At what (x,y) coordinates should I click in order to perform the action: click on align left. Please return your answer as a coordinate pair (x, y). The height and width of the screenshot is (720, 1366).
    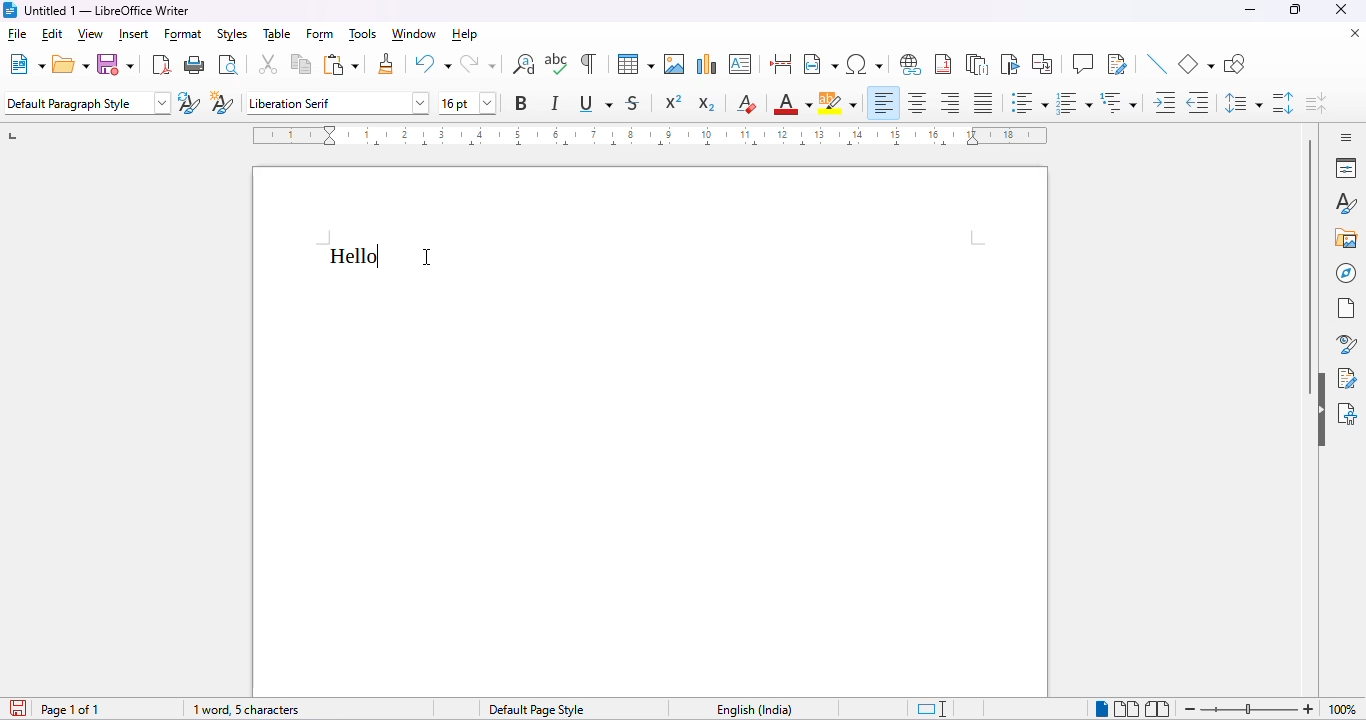
    Looking at the image, I should click on (884, 103).